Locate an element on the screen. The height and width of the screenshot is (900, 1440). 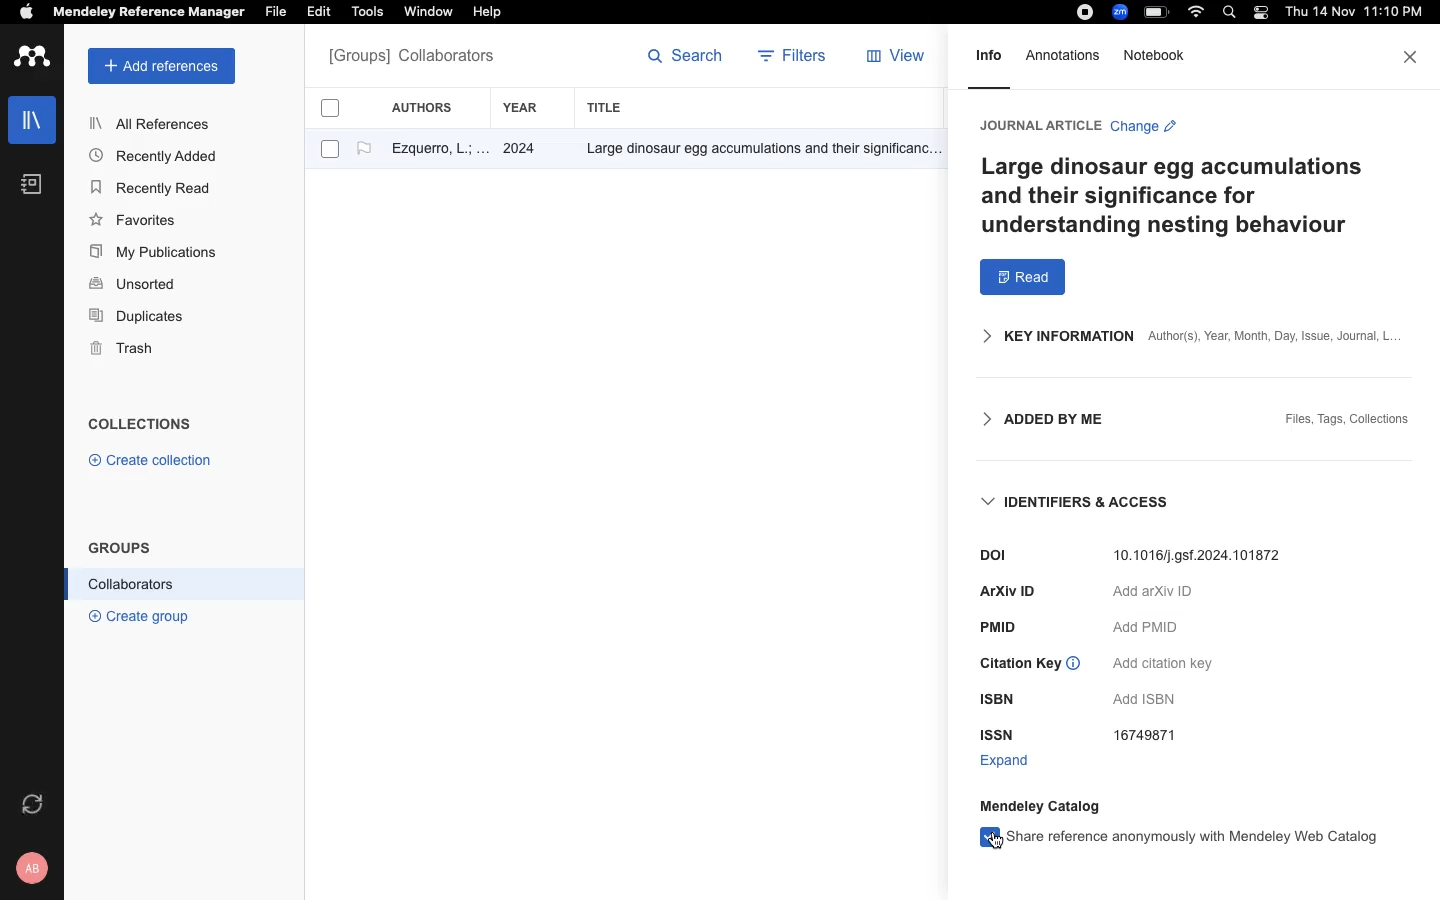
info is located at coordinates (989, 62).